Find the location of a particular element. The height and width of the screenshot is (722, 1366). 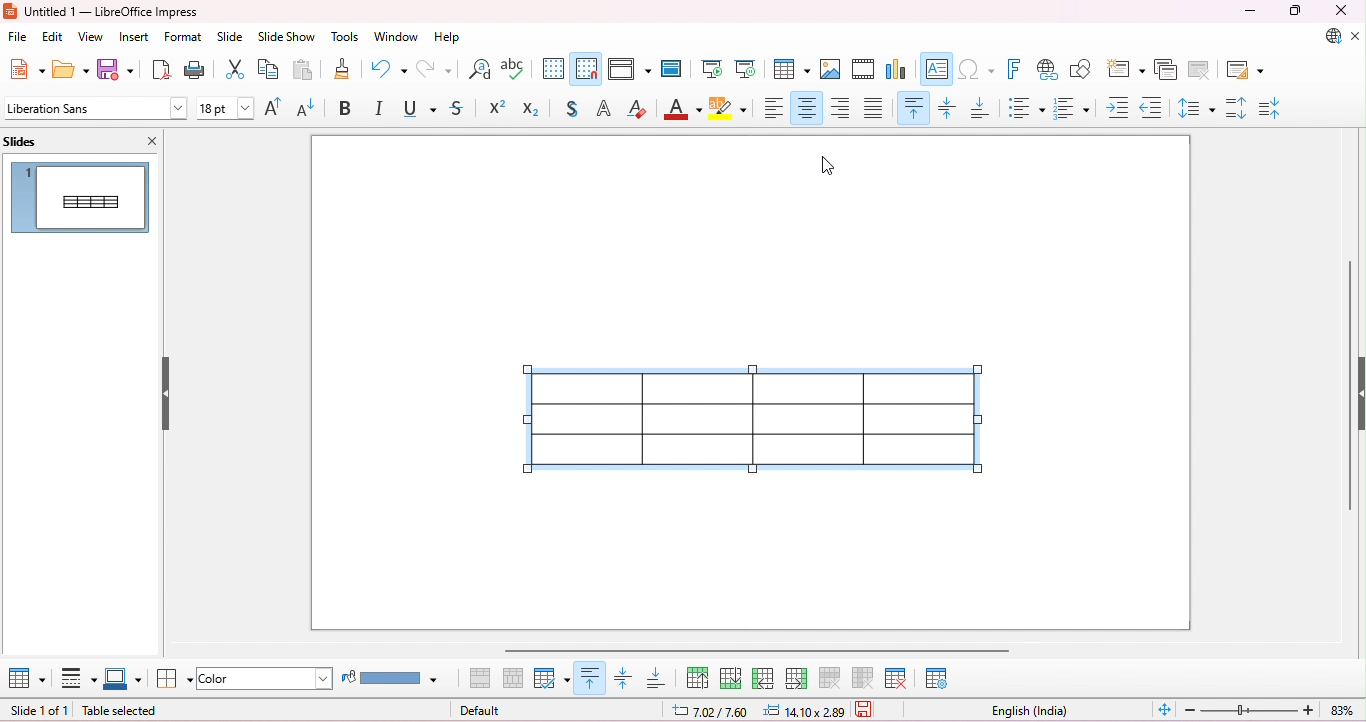

duplicate slide is located at coordinates (1168, 69).